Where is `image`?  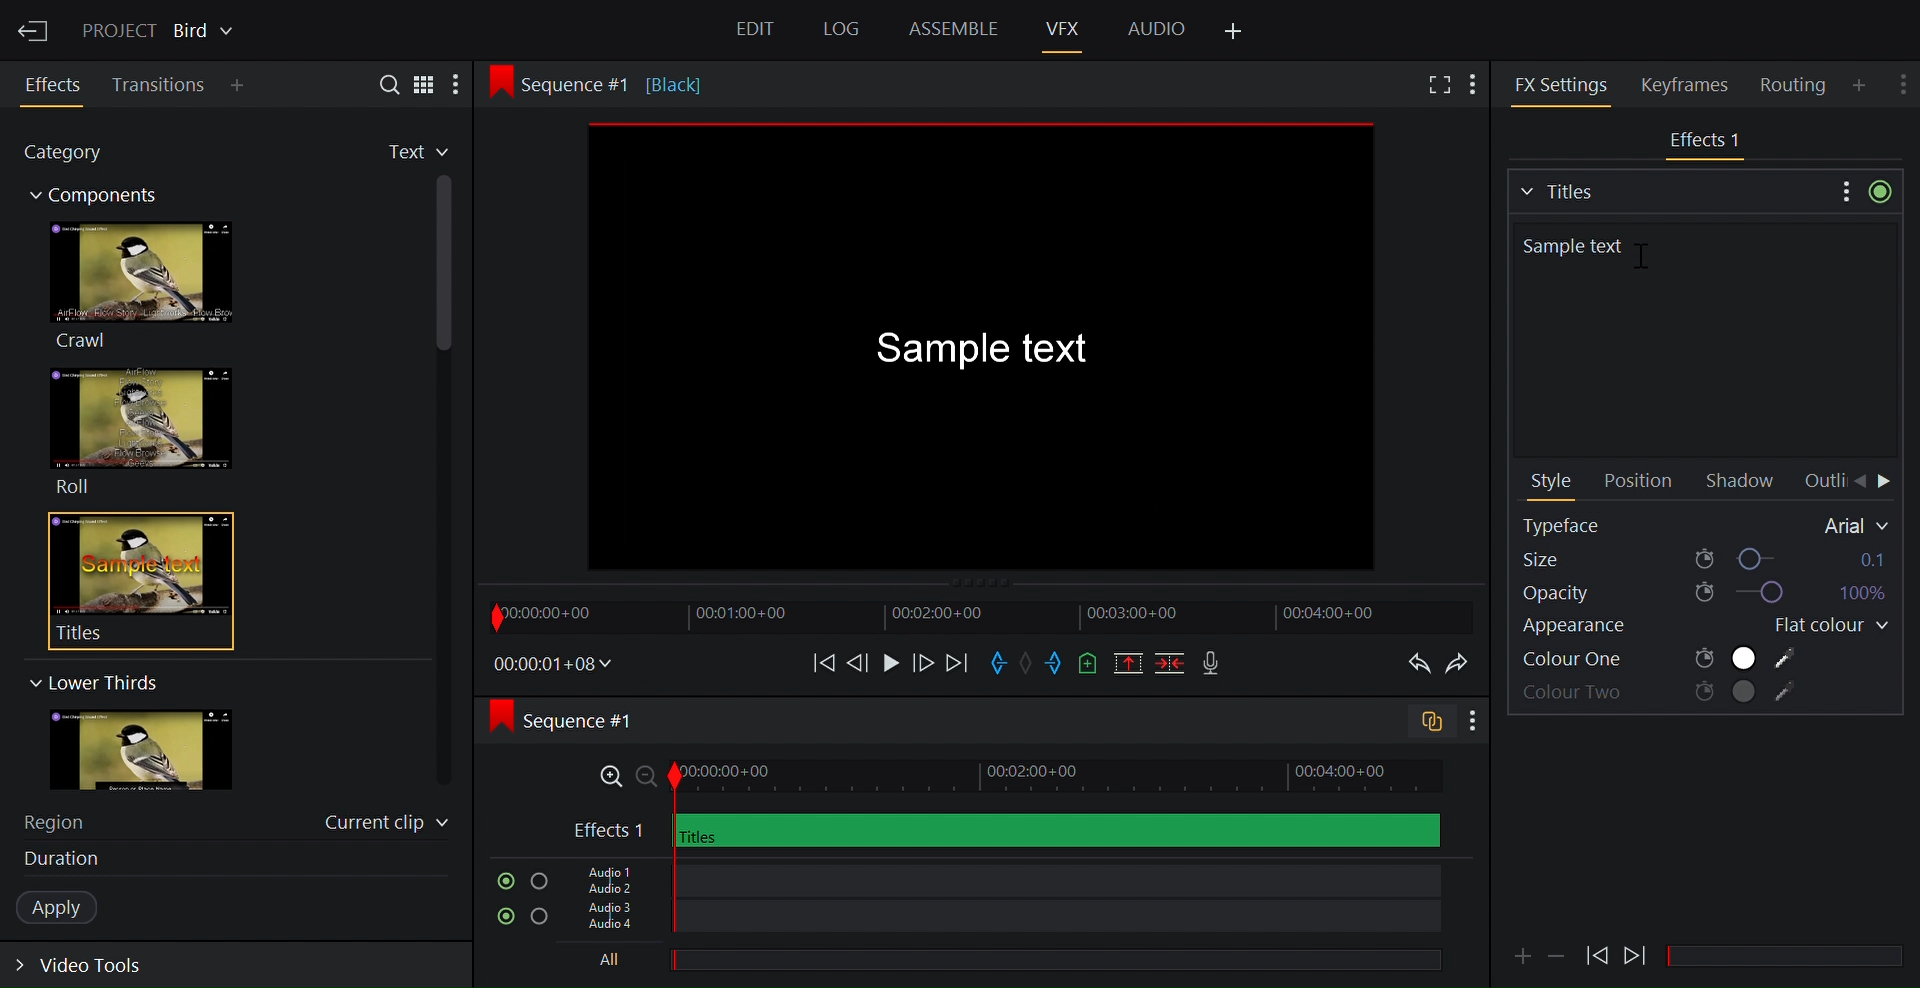 image is located at coordinates (161, 751).